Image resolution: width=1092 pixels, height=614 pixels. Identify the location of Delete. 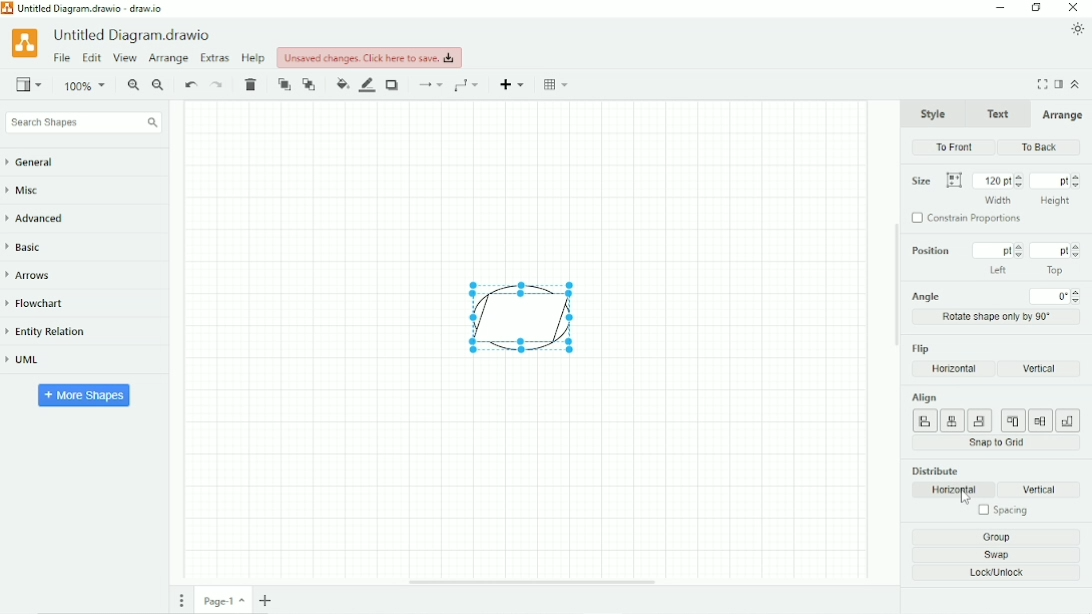
(253, 85).